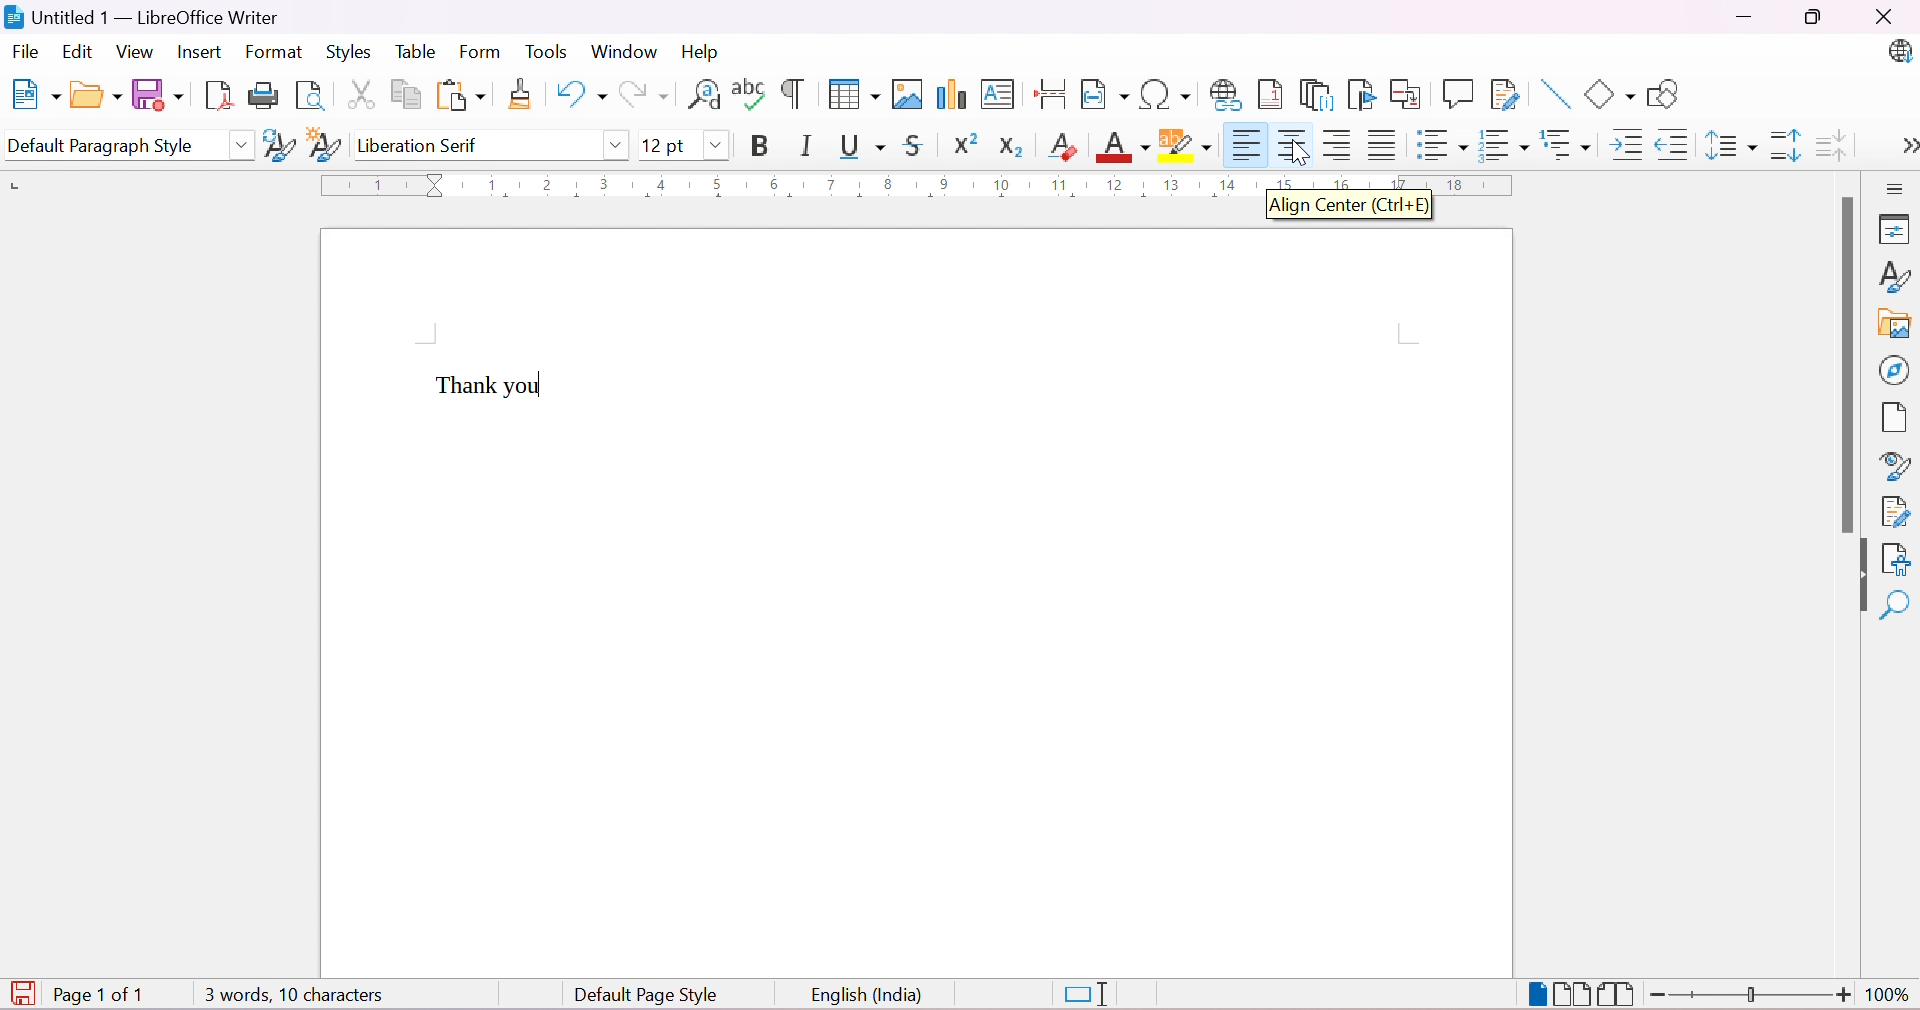 This screenshot has height=1010, width=1920. I want to click on Superscript, so click(961, 144).